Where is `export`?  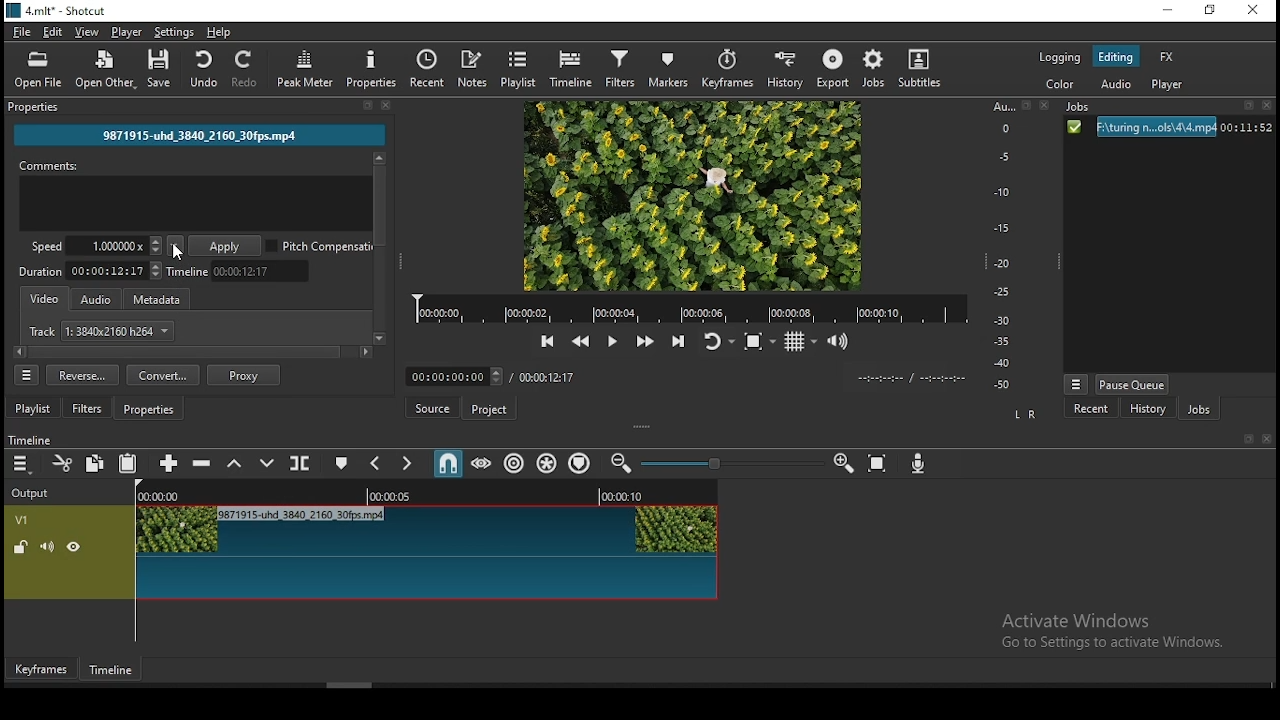
export is located at coordinates (831, 68).